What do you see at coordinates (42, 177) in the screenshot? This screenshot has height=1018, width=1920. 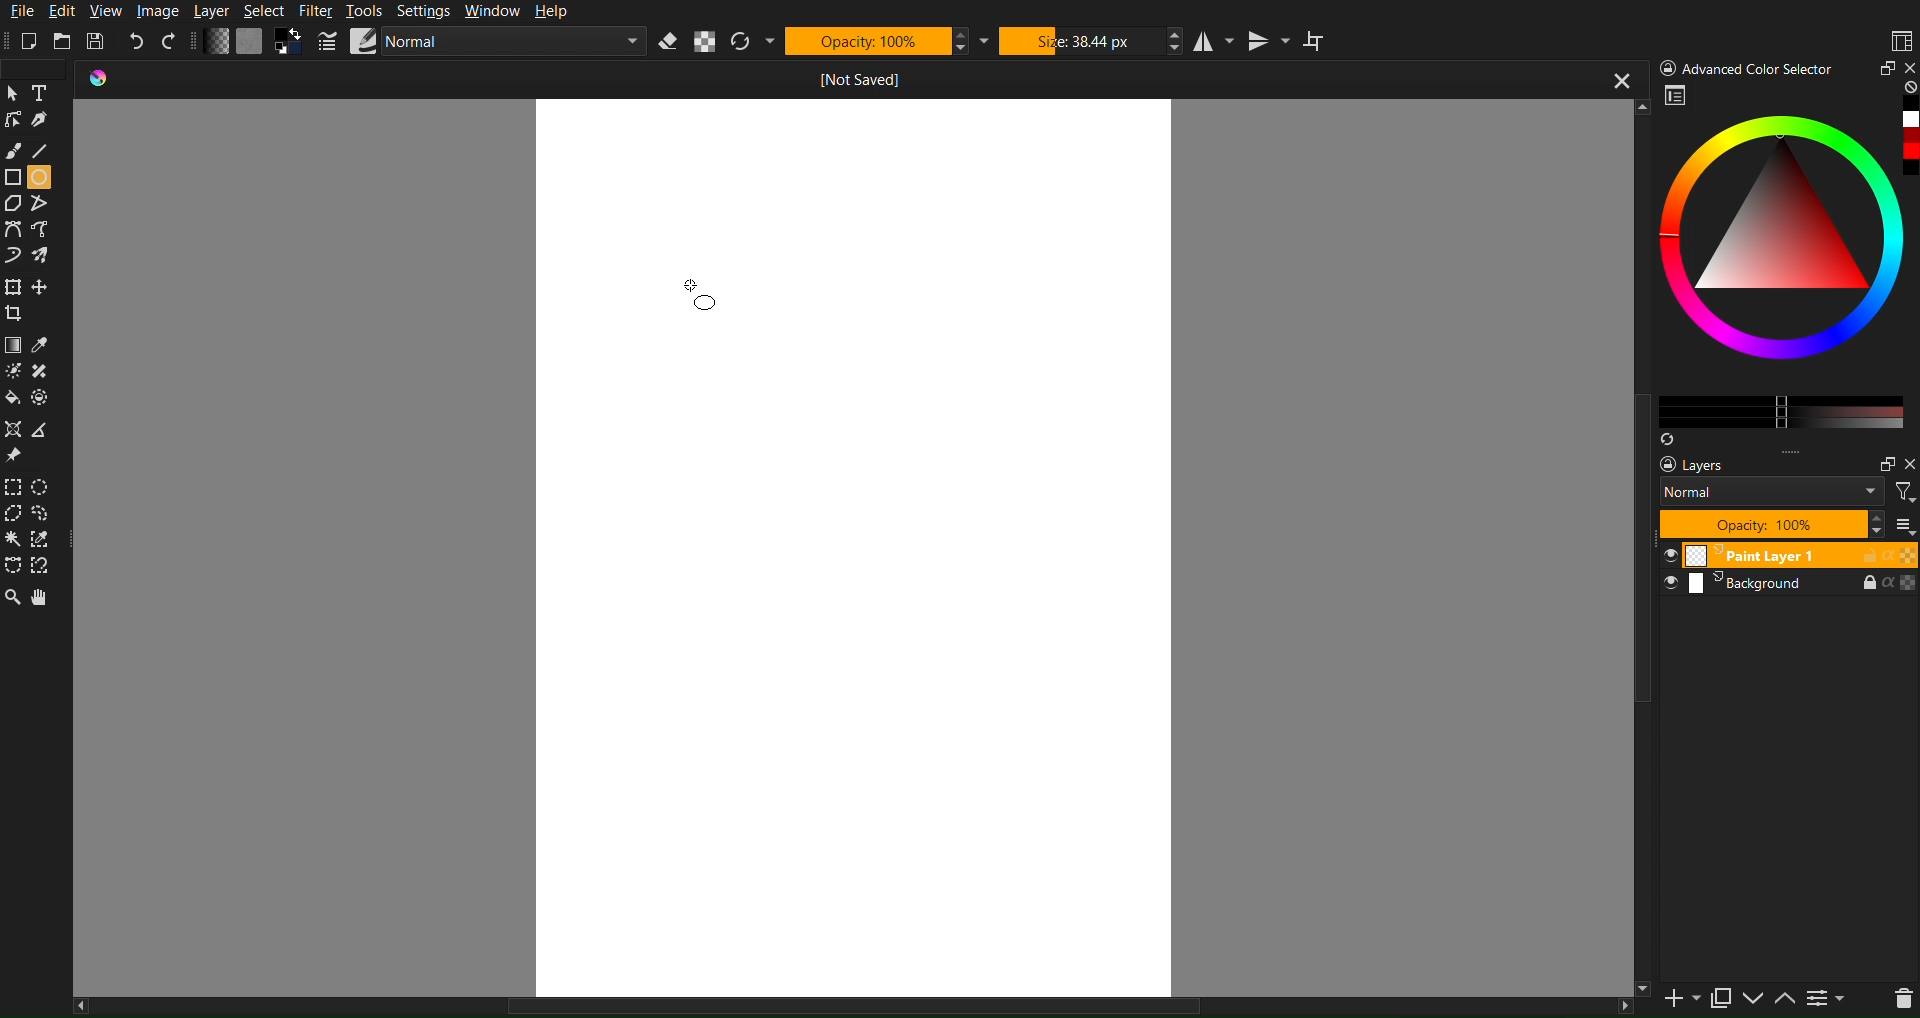 I see `Circle` at bounding box center [42, 177].